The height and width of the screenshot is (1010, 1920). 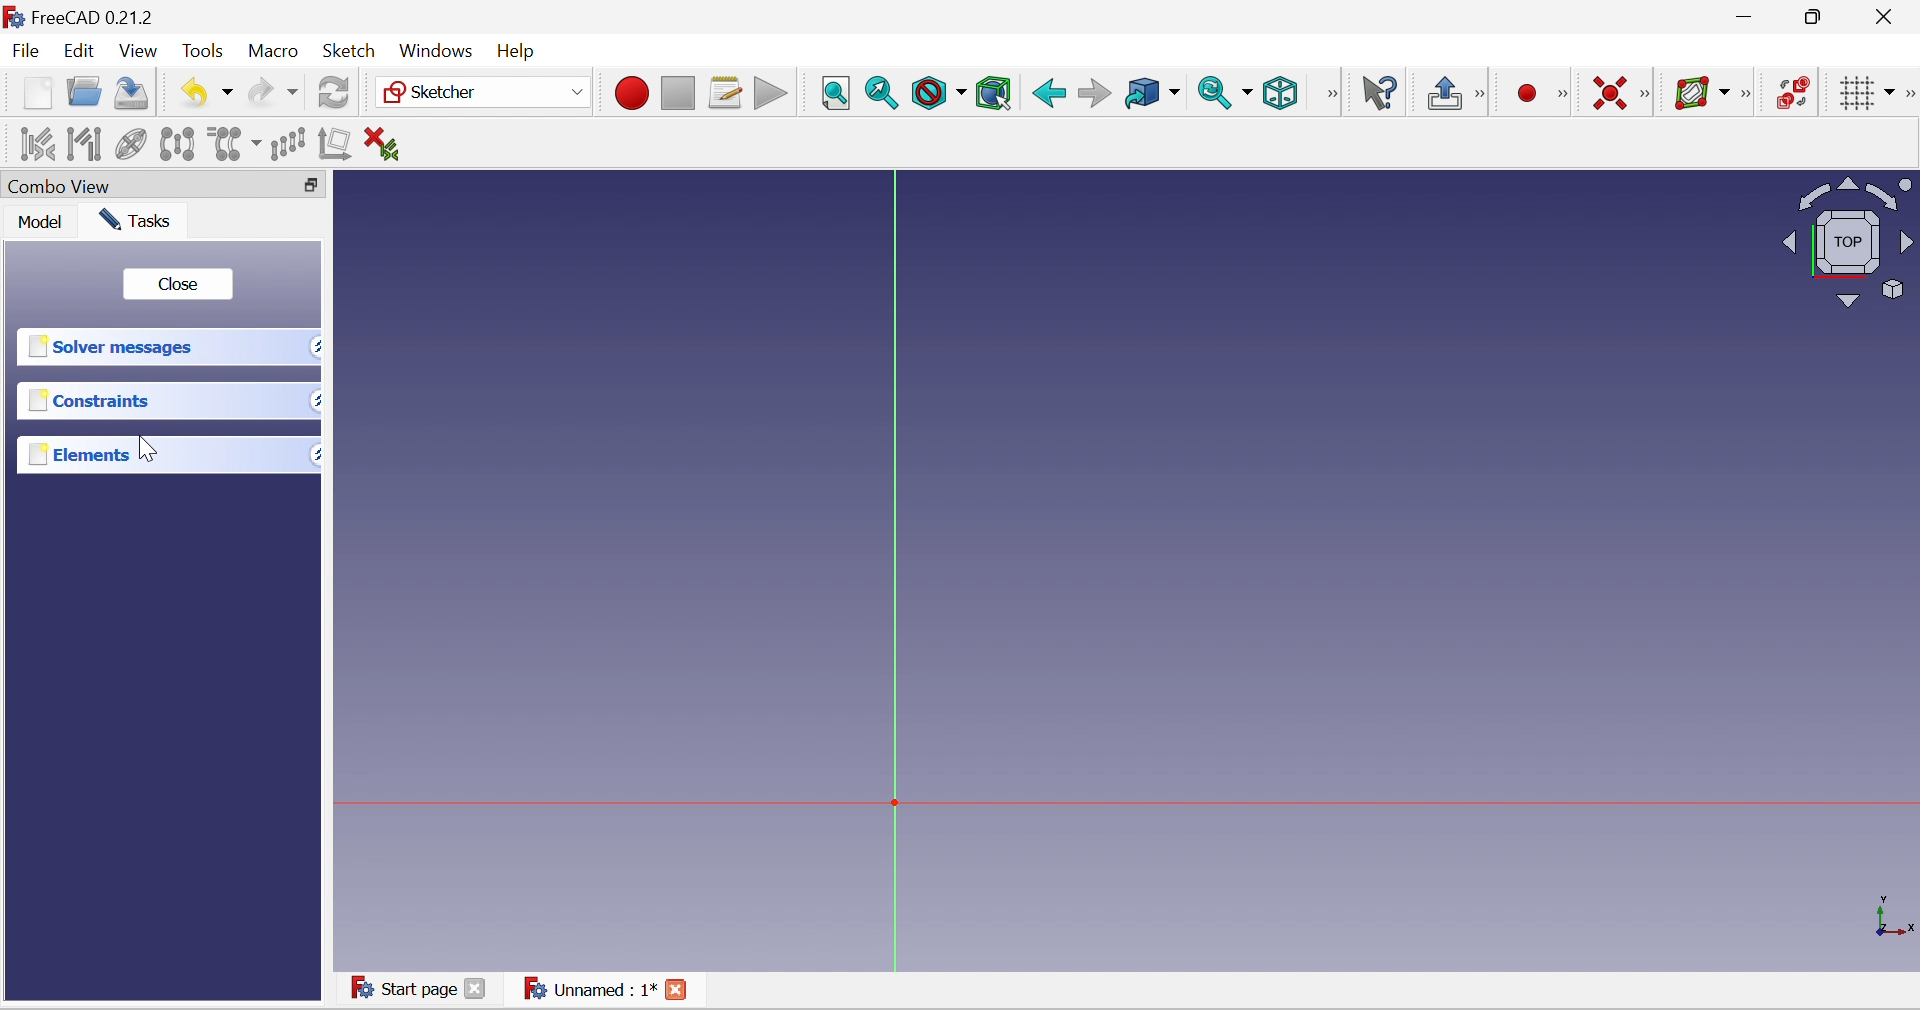 I want to click on Windows, so click(x=433, y=56).